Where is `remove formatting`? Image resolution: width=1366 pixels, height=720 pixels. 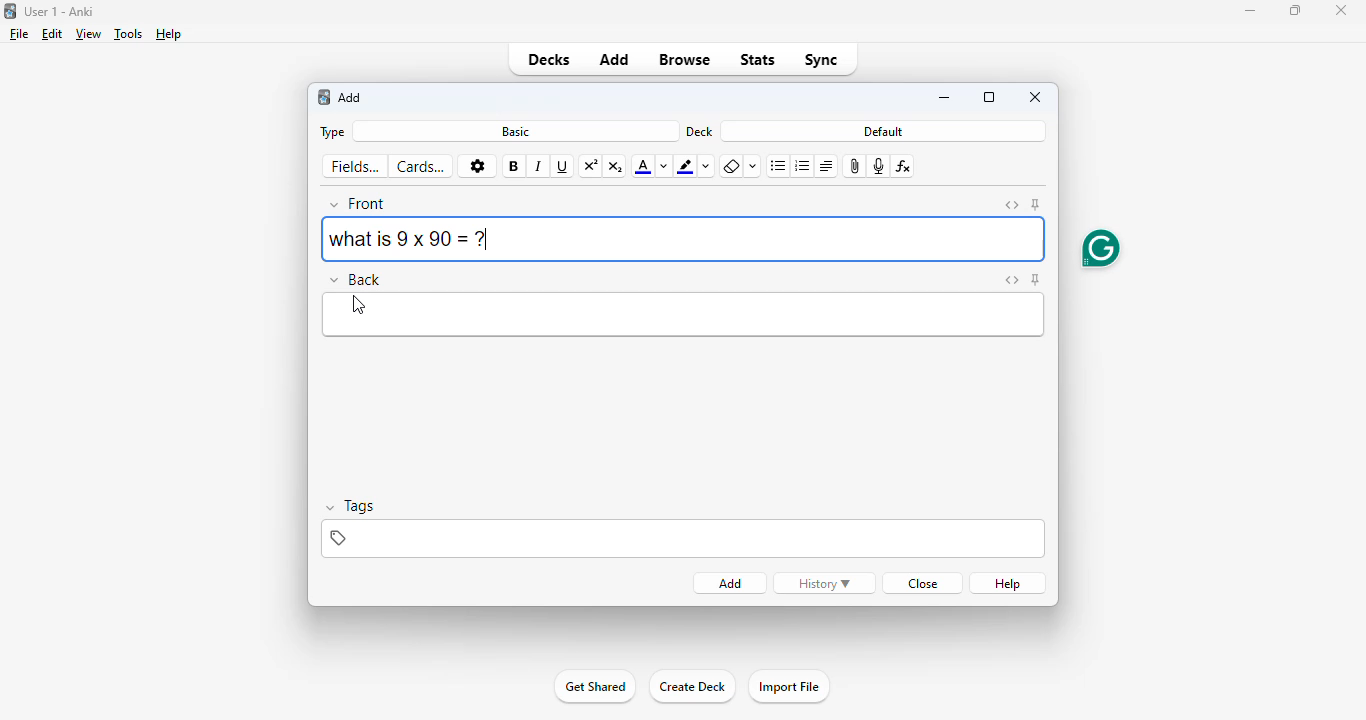
remove formatting is located at coordinates (733, 166).